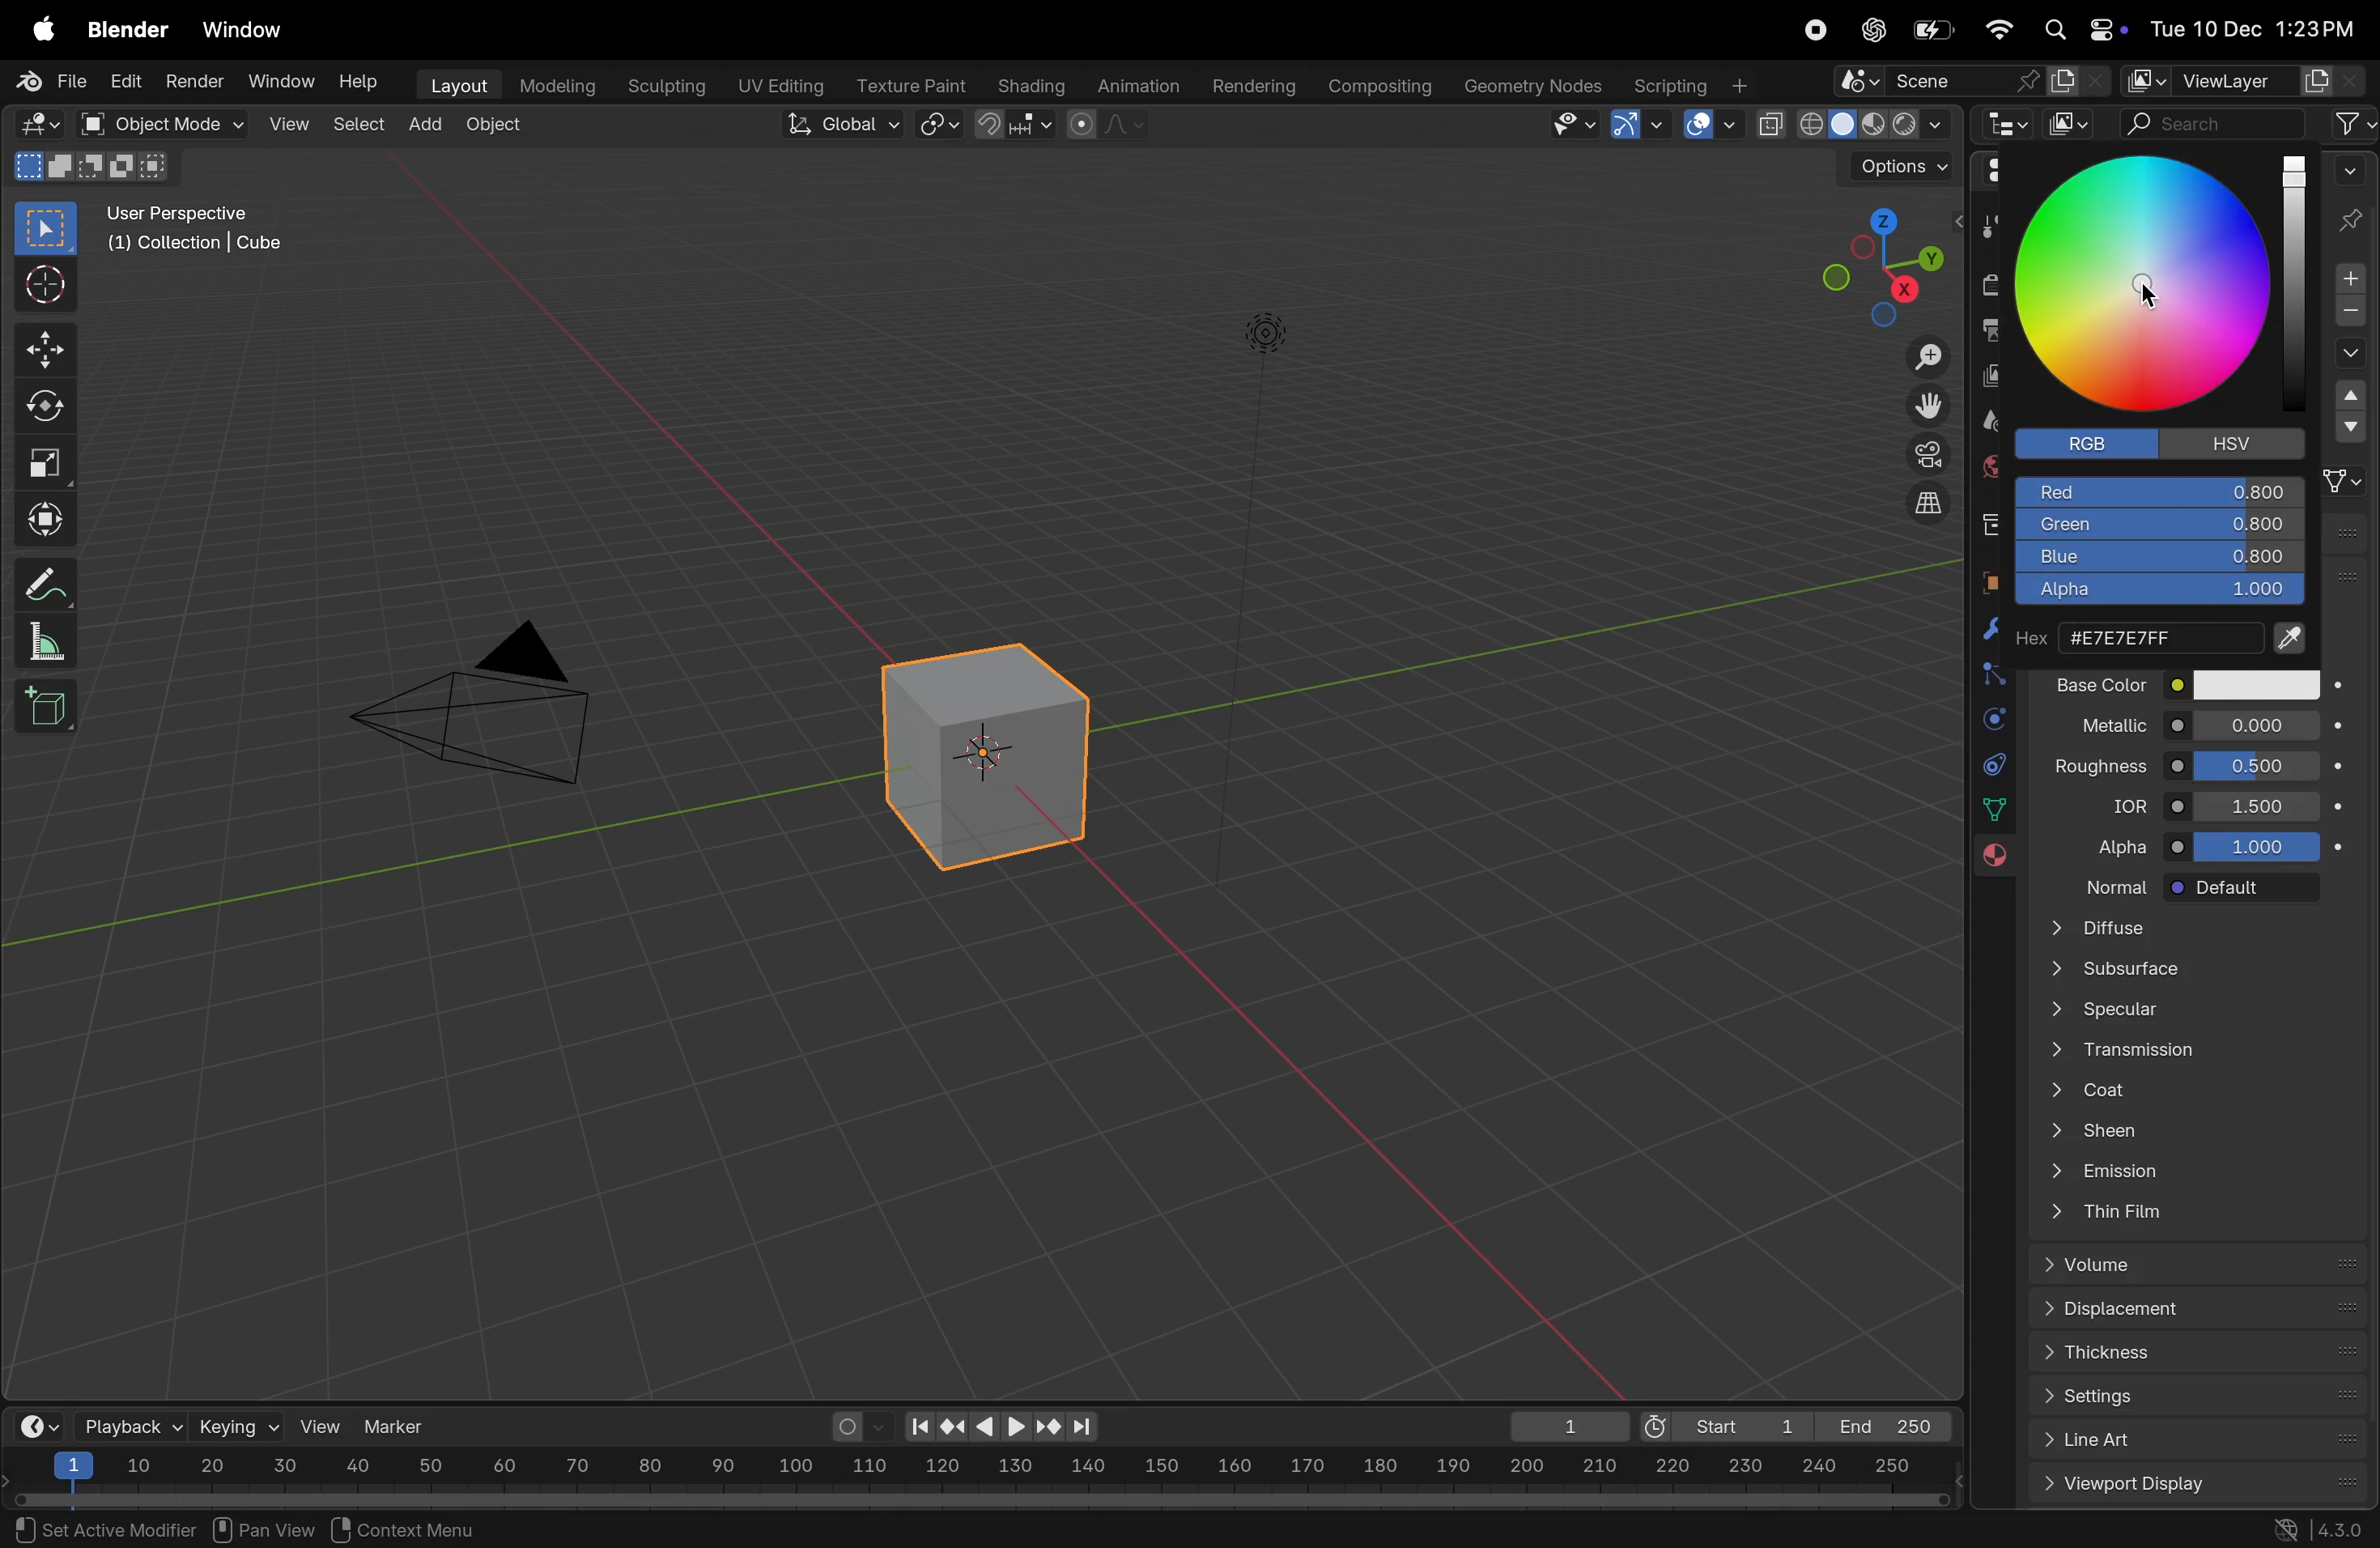 The width and height of the screenshot is (2380, 1548). Describe the element at coordinates (94, 1528) in the screenshot. I see `¥) set Active Modifier` at that location.